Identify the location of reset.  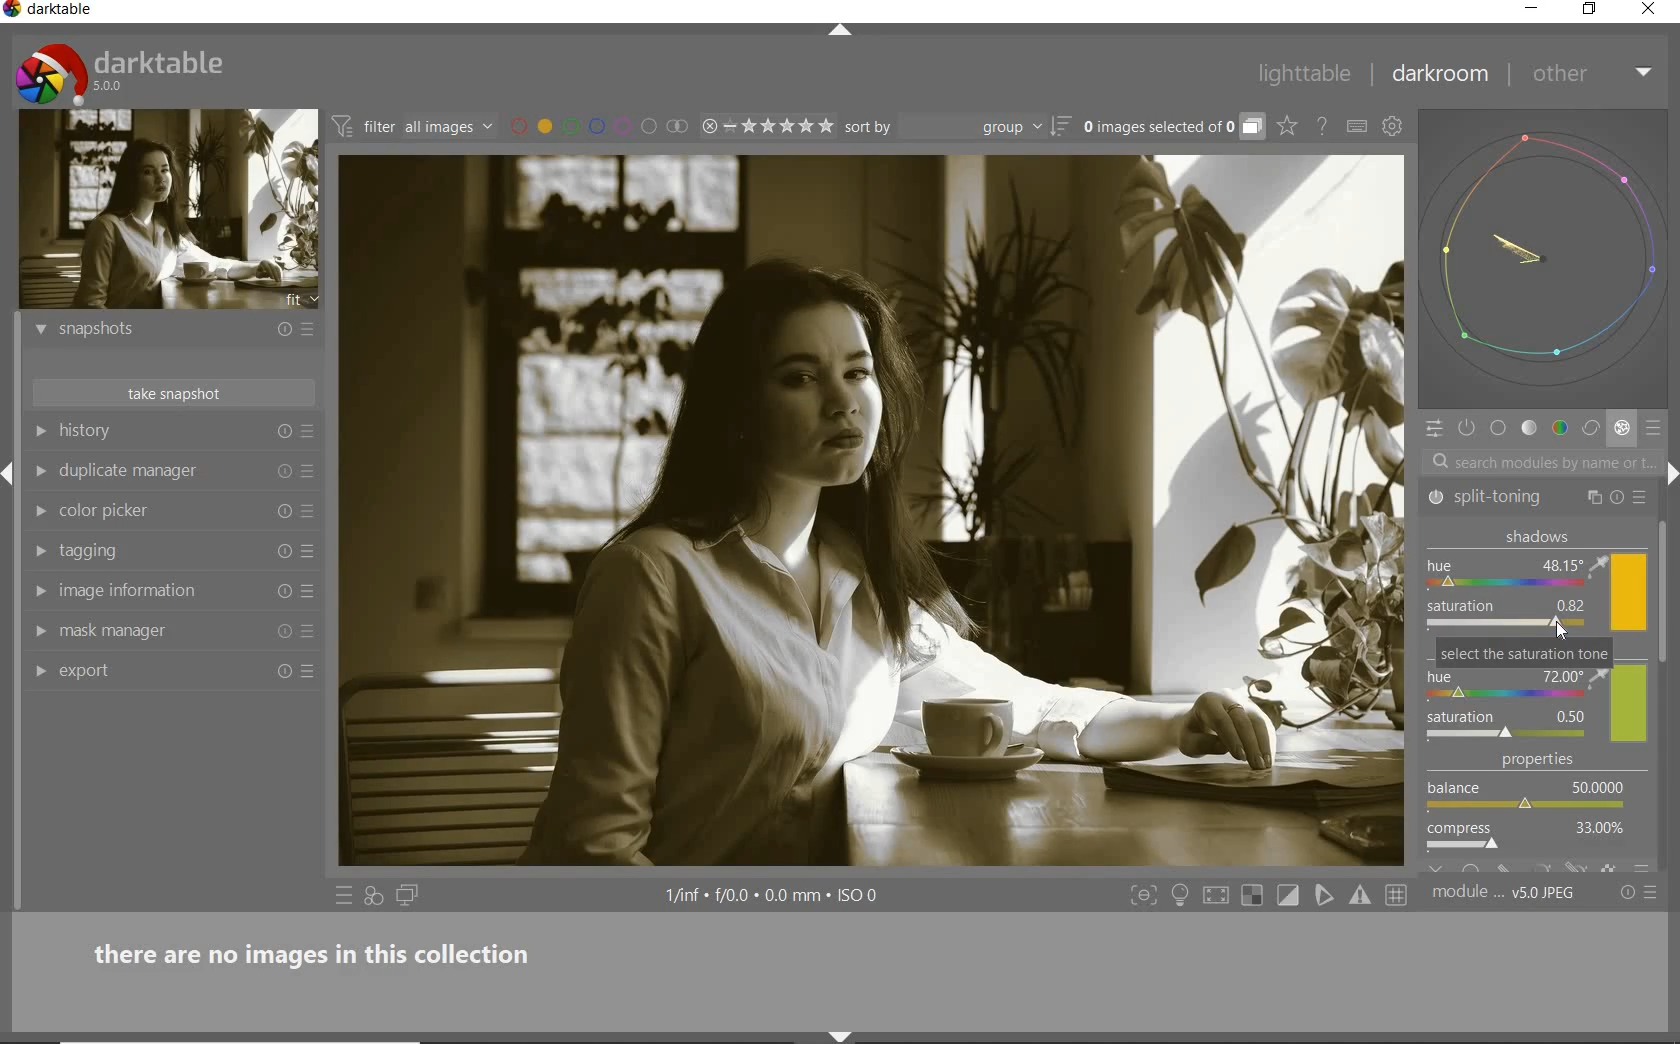
(282, 592).